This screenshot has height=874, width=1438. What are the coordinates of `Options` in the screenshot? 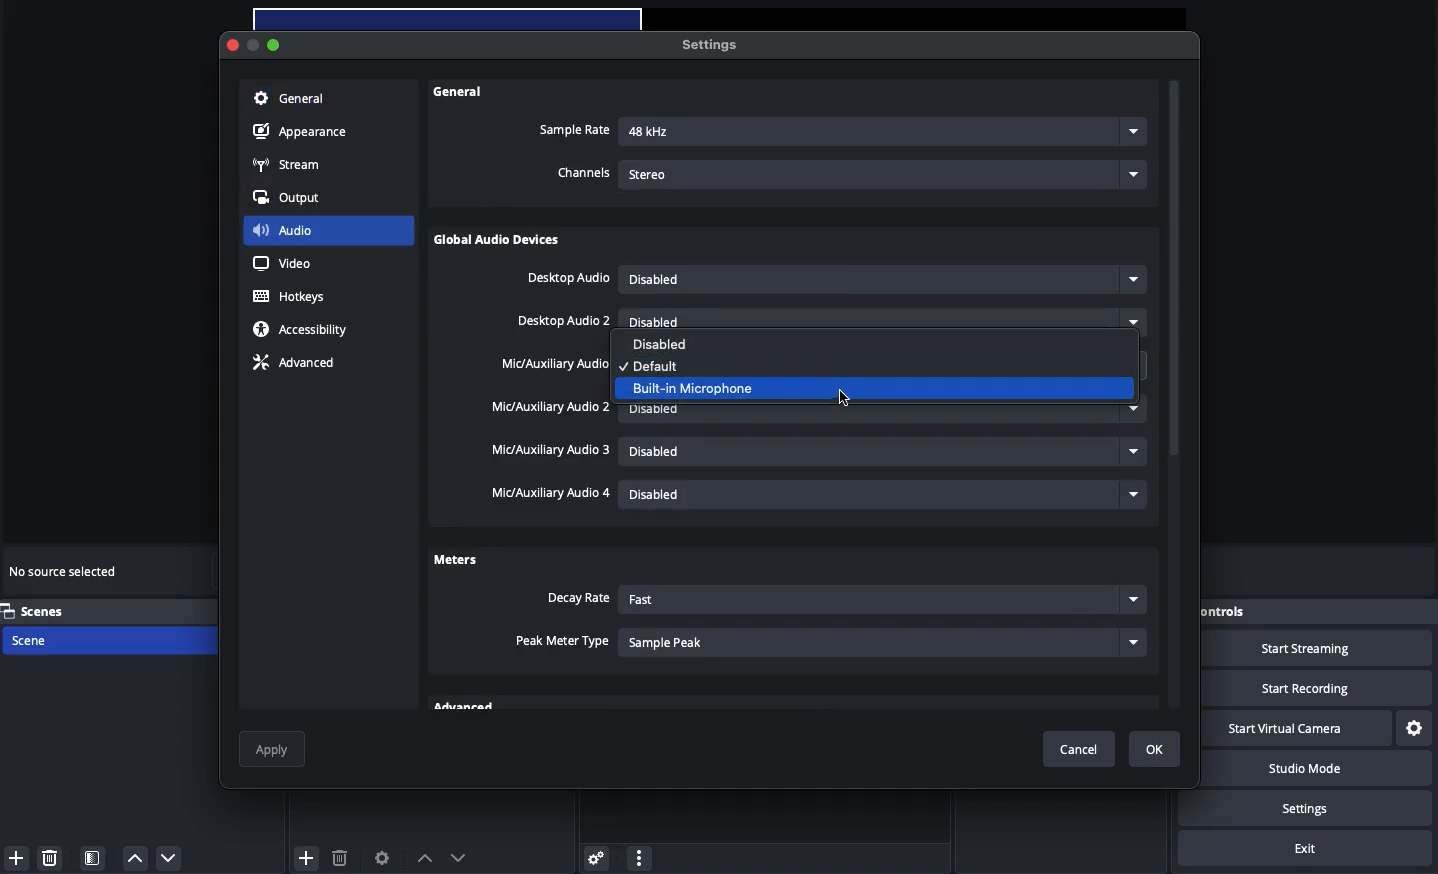 It's located at (639, 855).